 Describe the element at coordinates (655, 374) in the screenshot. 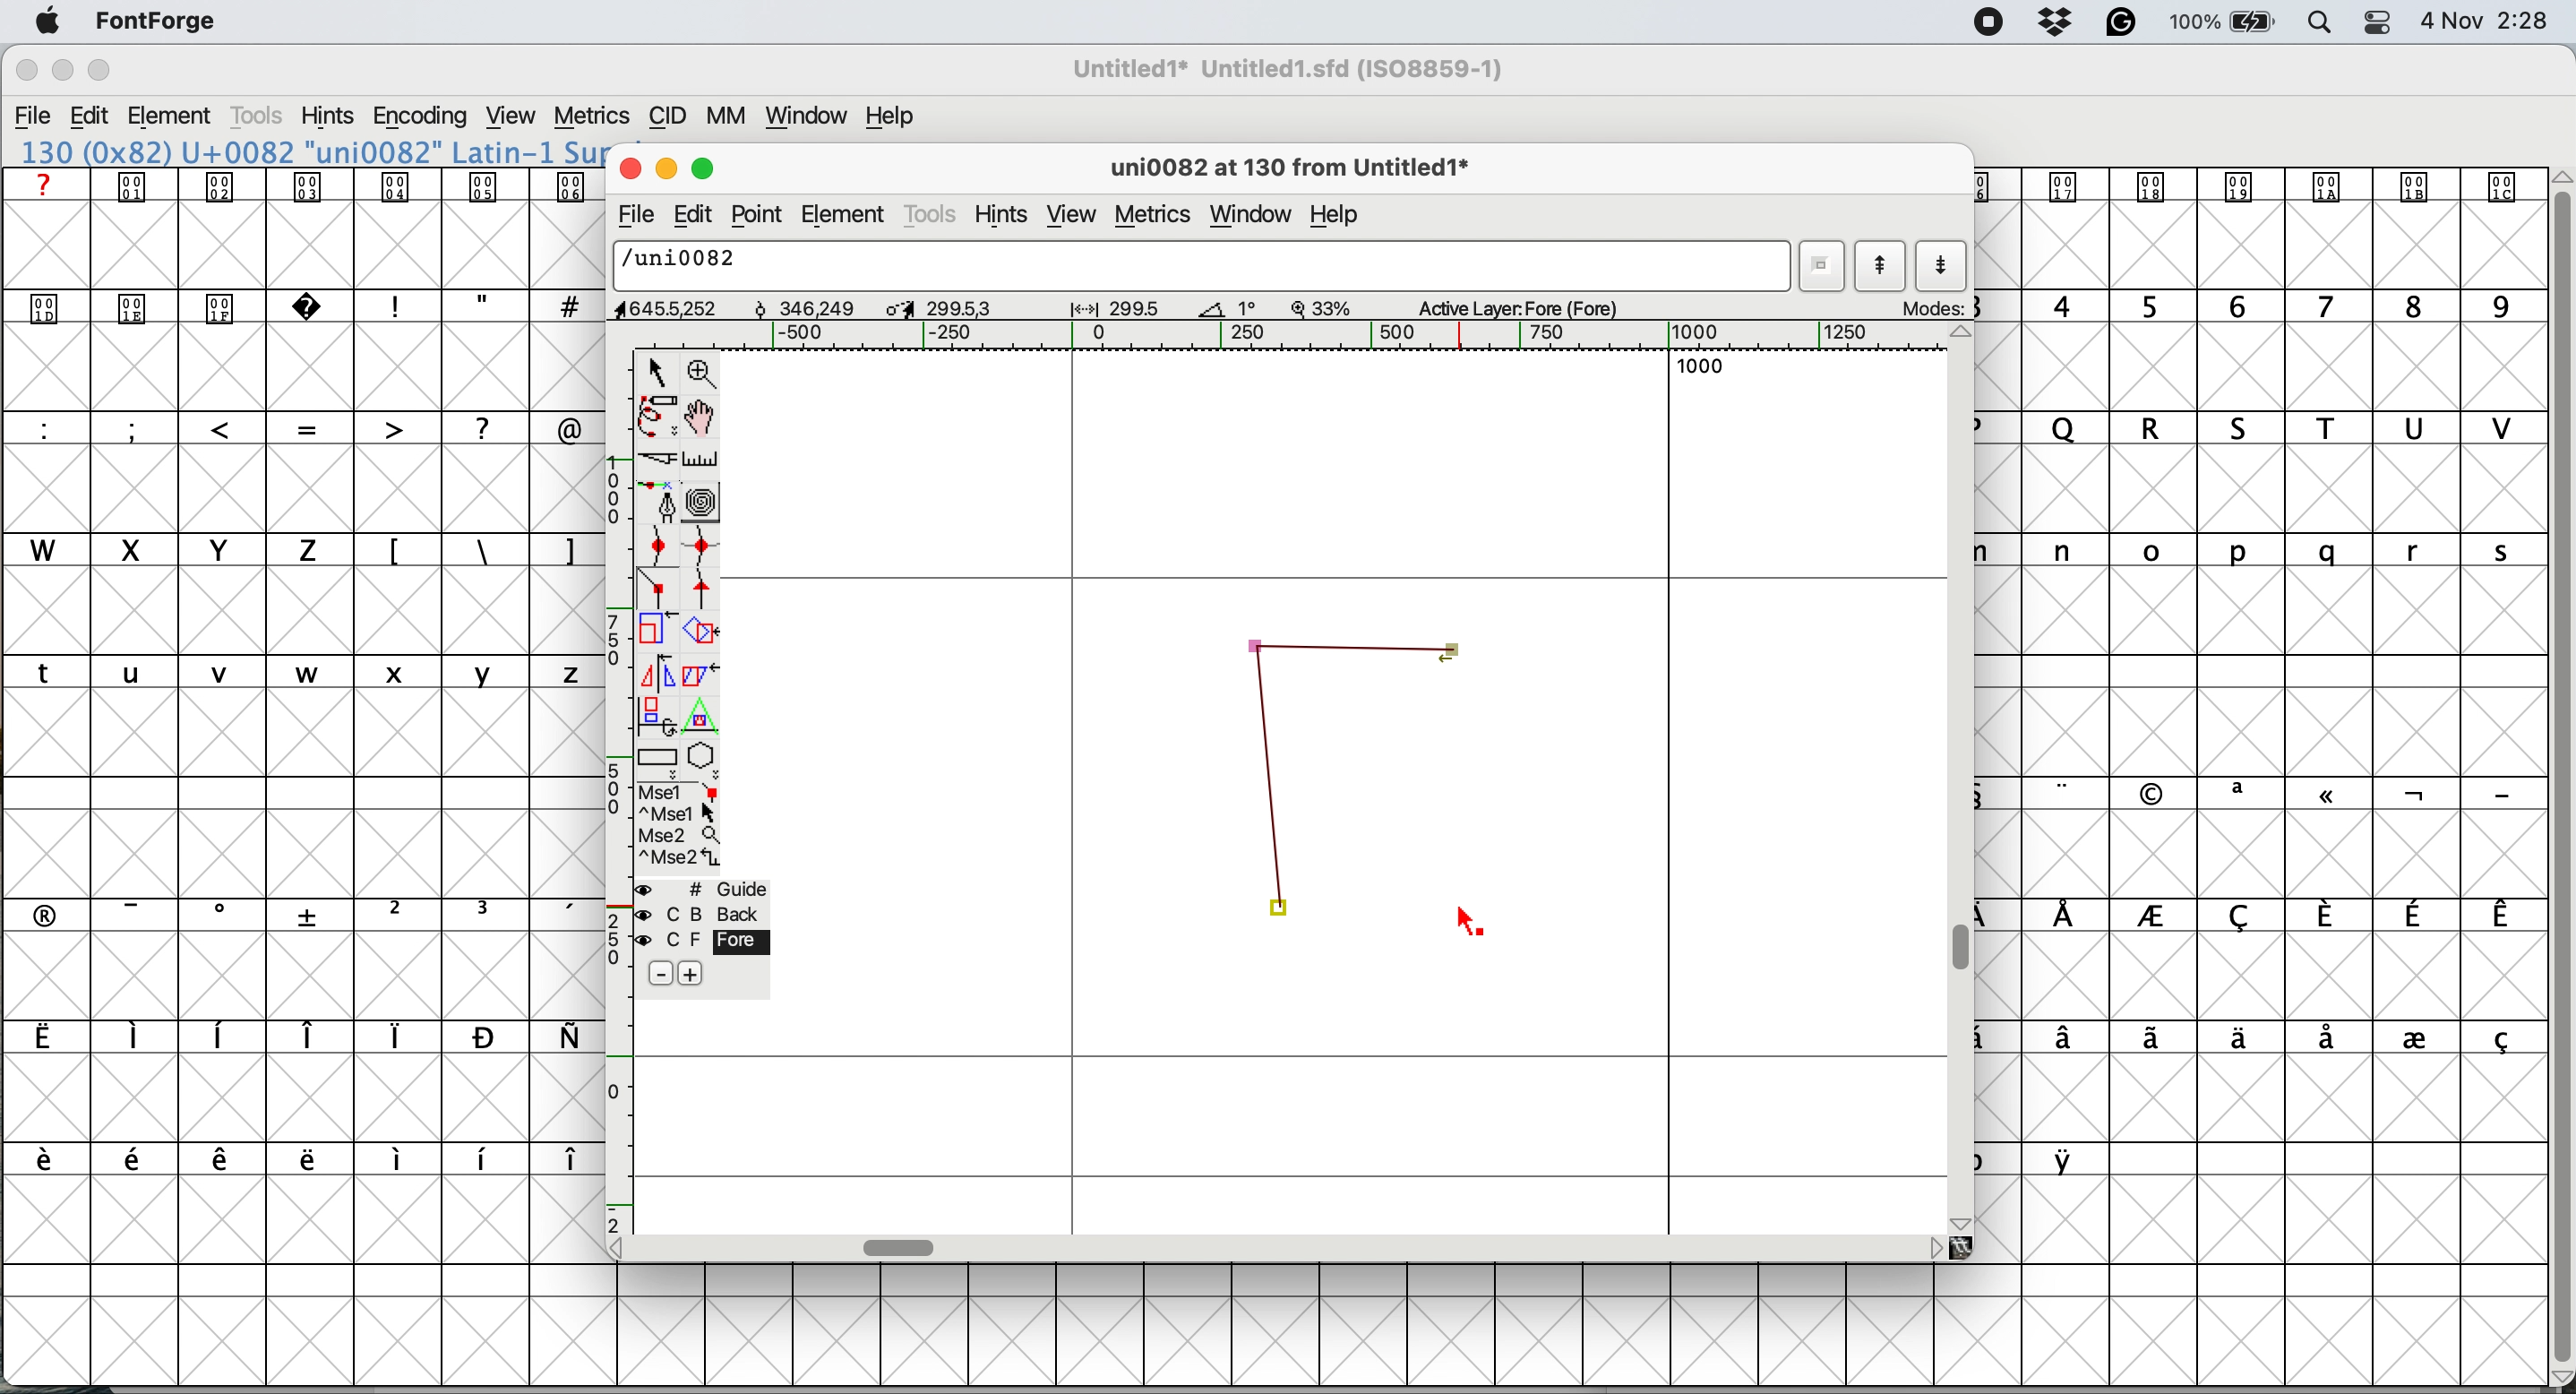

I see `selector` at that location.